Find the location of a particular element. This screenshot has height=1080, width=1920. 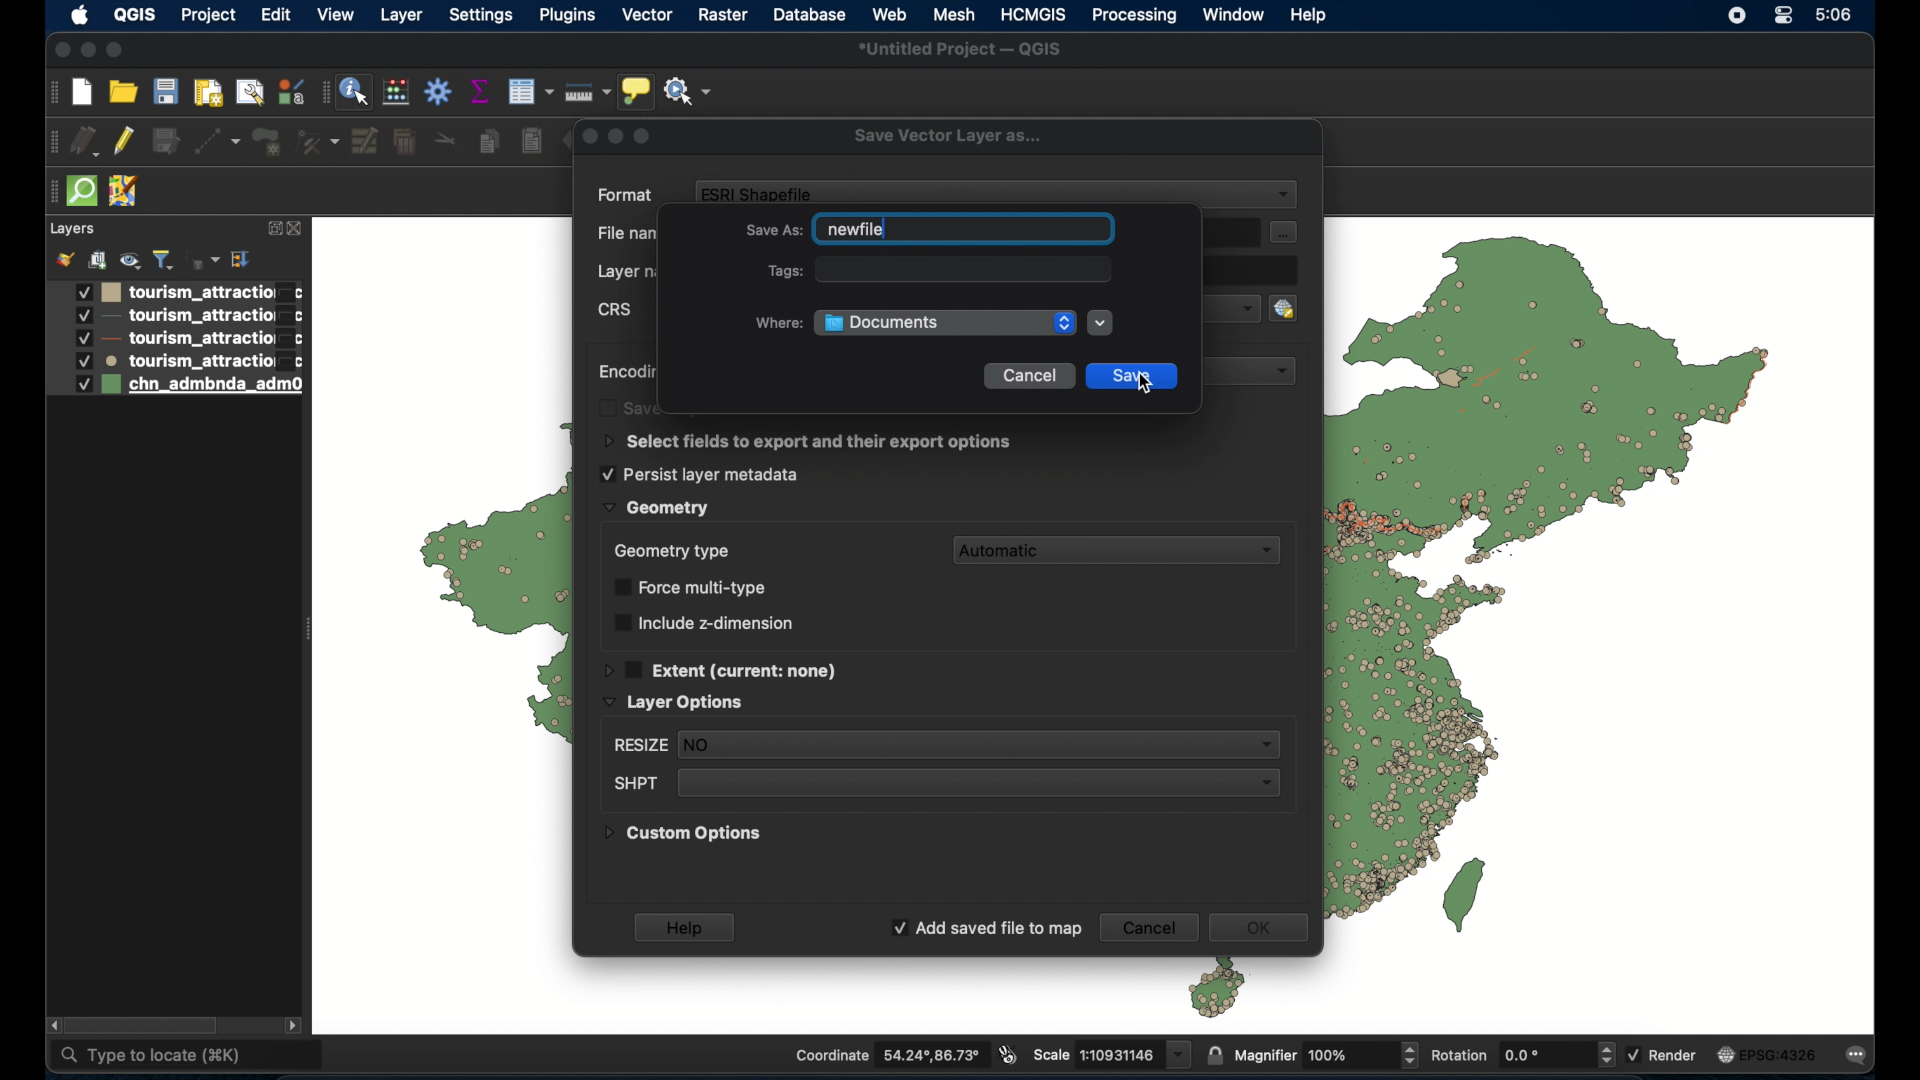

dropdown is located at coordinates (1103, 324).